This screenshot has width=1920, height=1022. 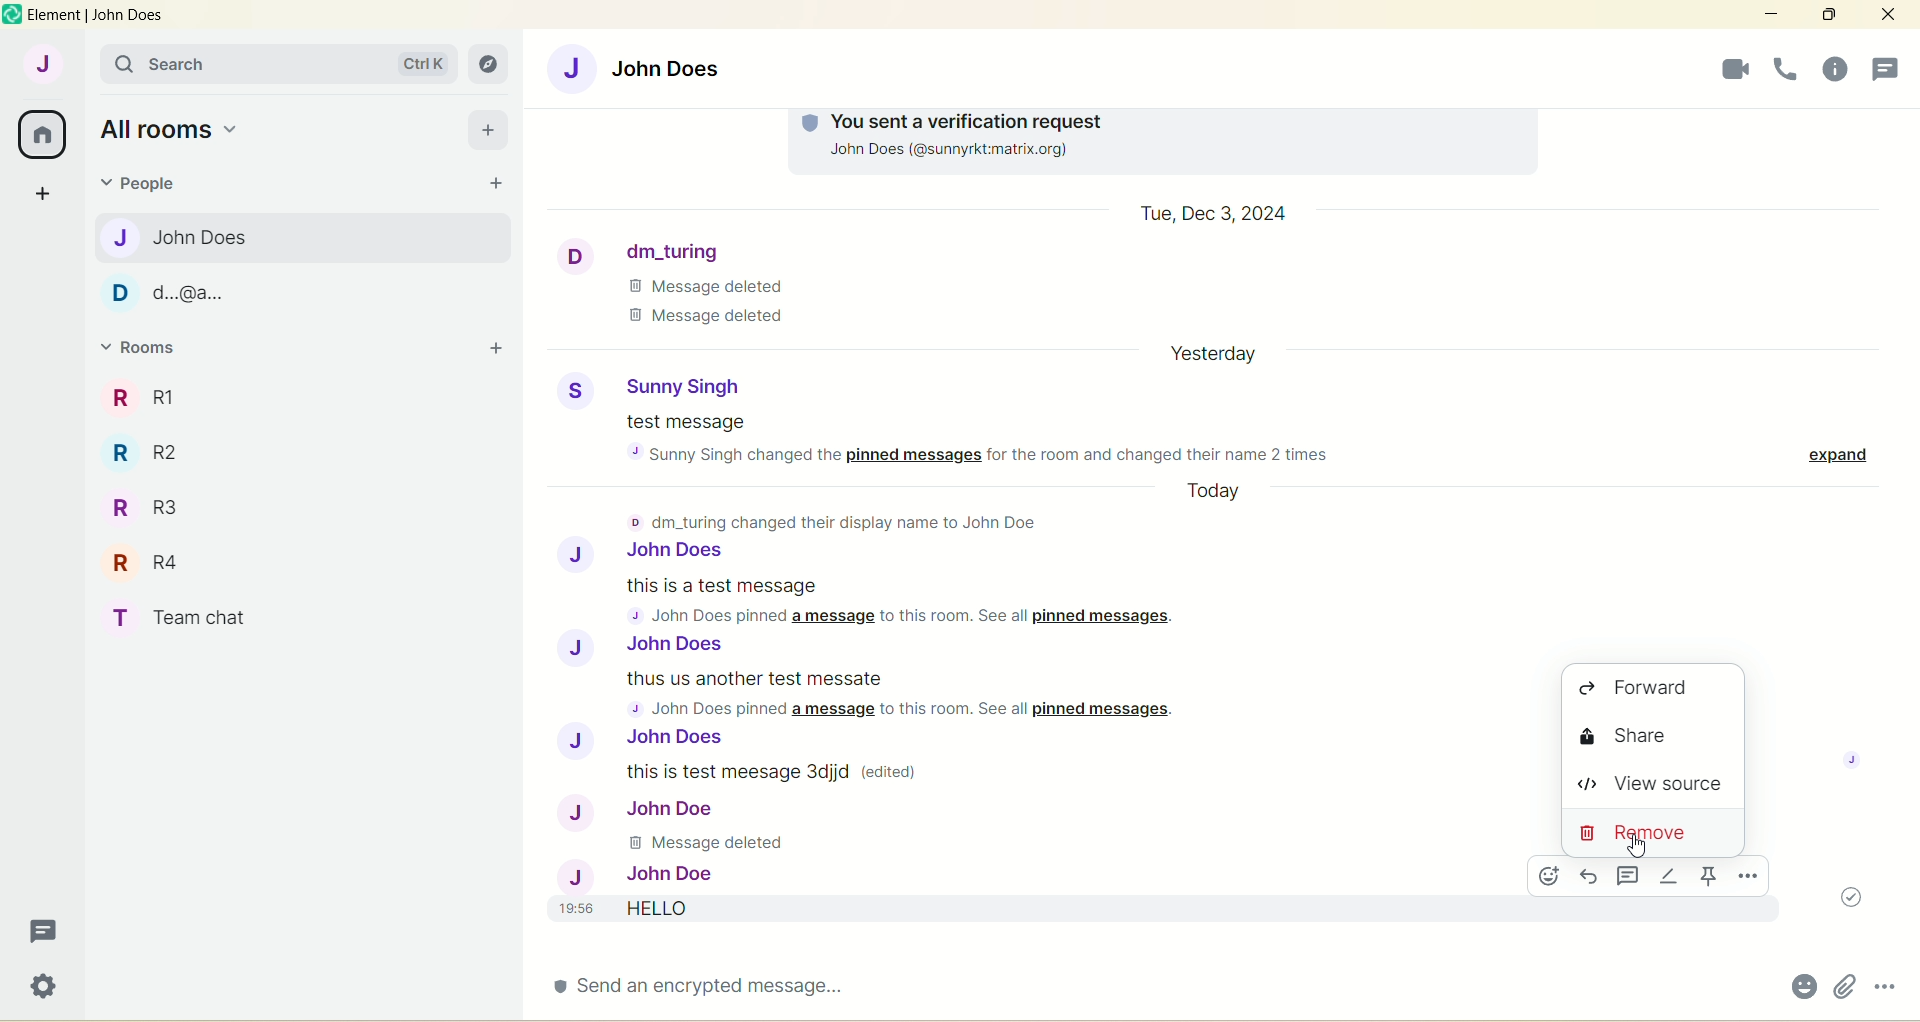 What do you see at coordinates (419, 58) in the screenshot?
I see `ctrl k` at bounding box center [419, 58].